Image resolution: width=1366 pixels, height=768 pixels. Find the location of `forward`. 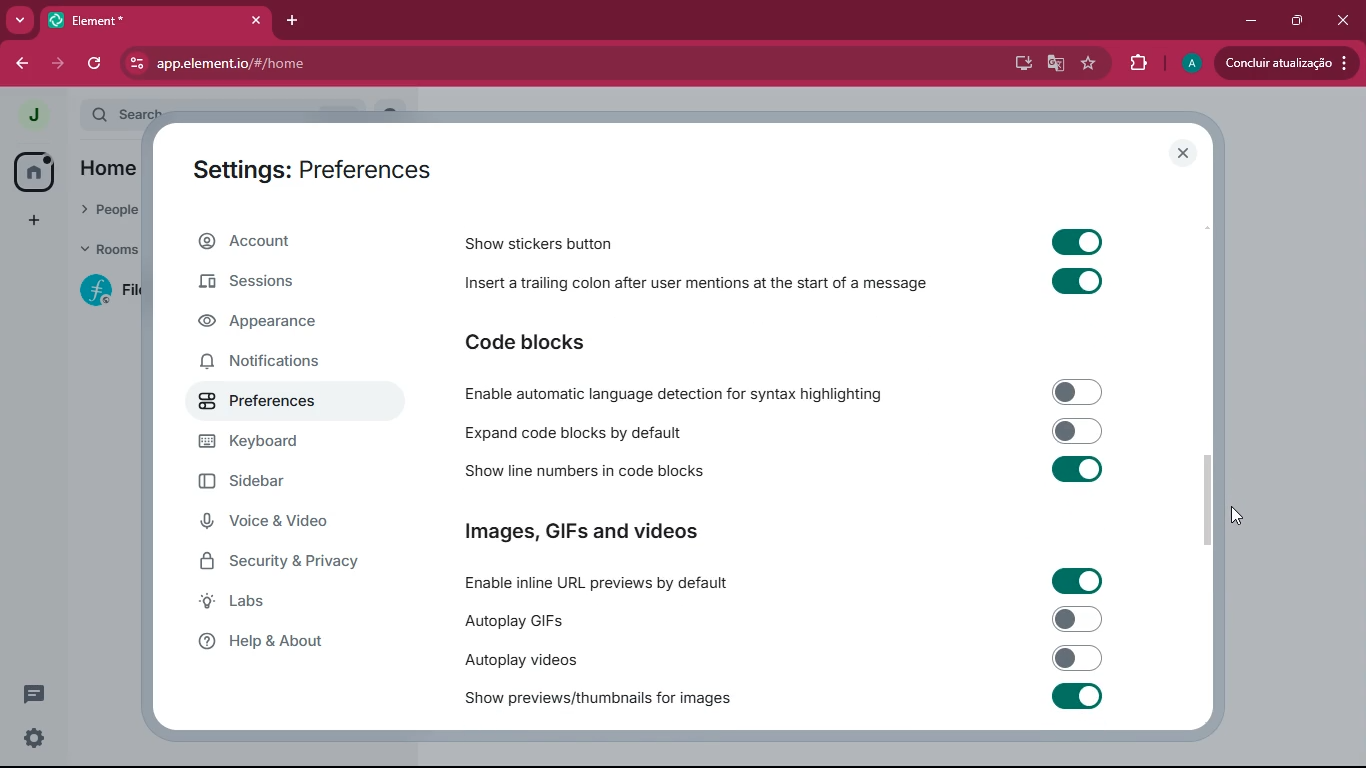

forward is located at coordinates (61, 64).